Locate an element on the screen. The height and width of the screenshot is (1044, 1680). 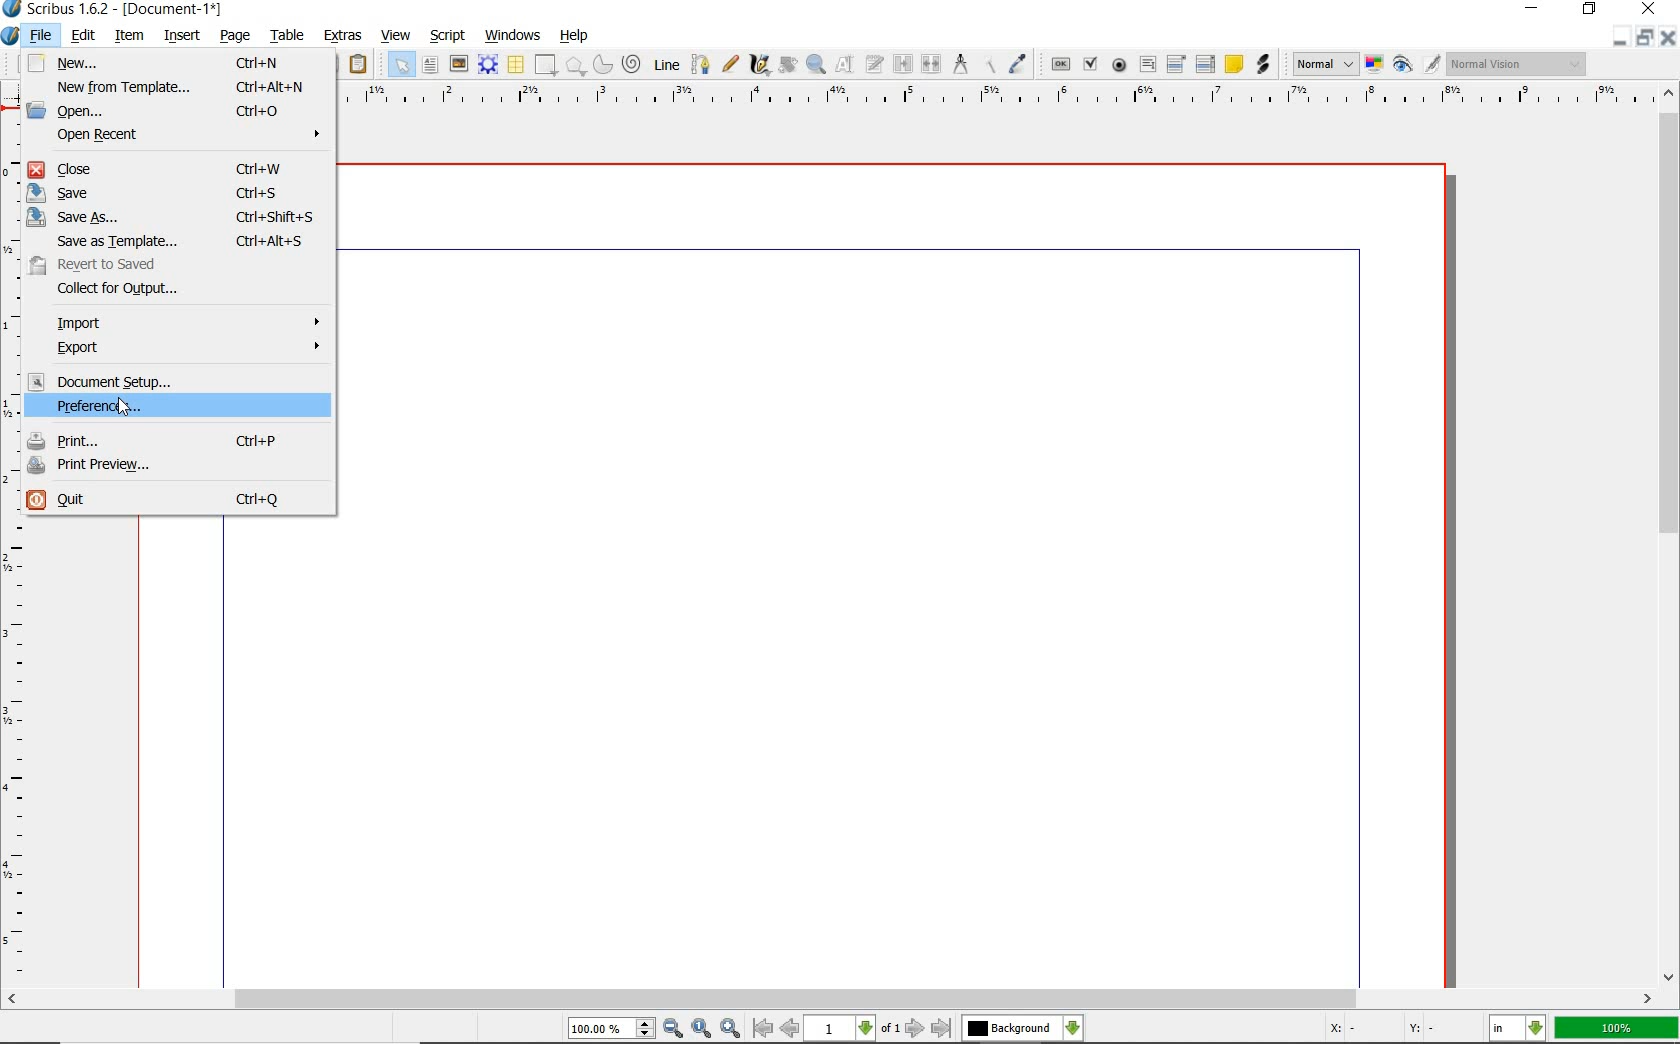
zoom in or zoom out is located at coordinates (815, 66).